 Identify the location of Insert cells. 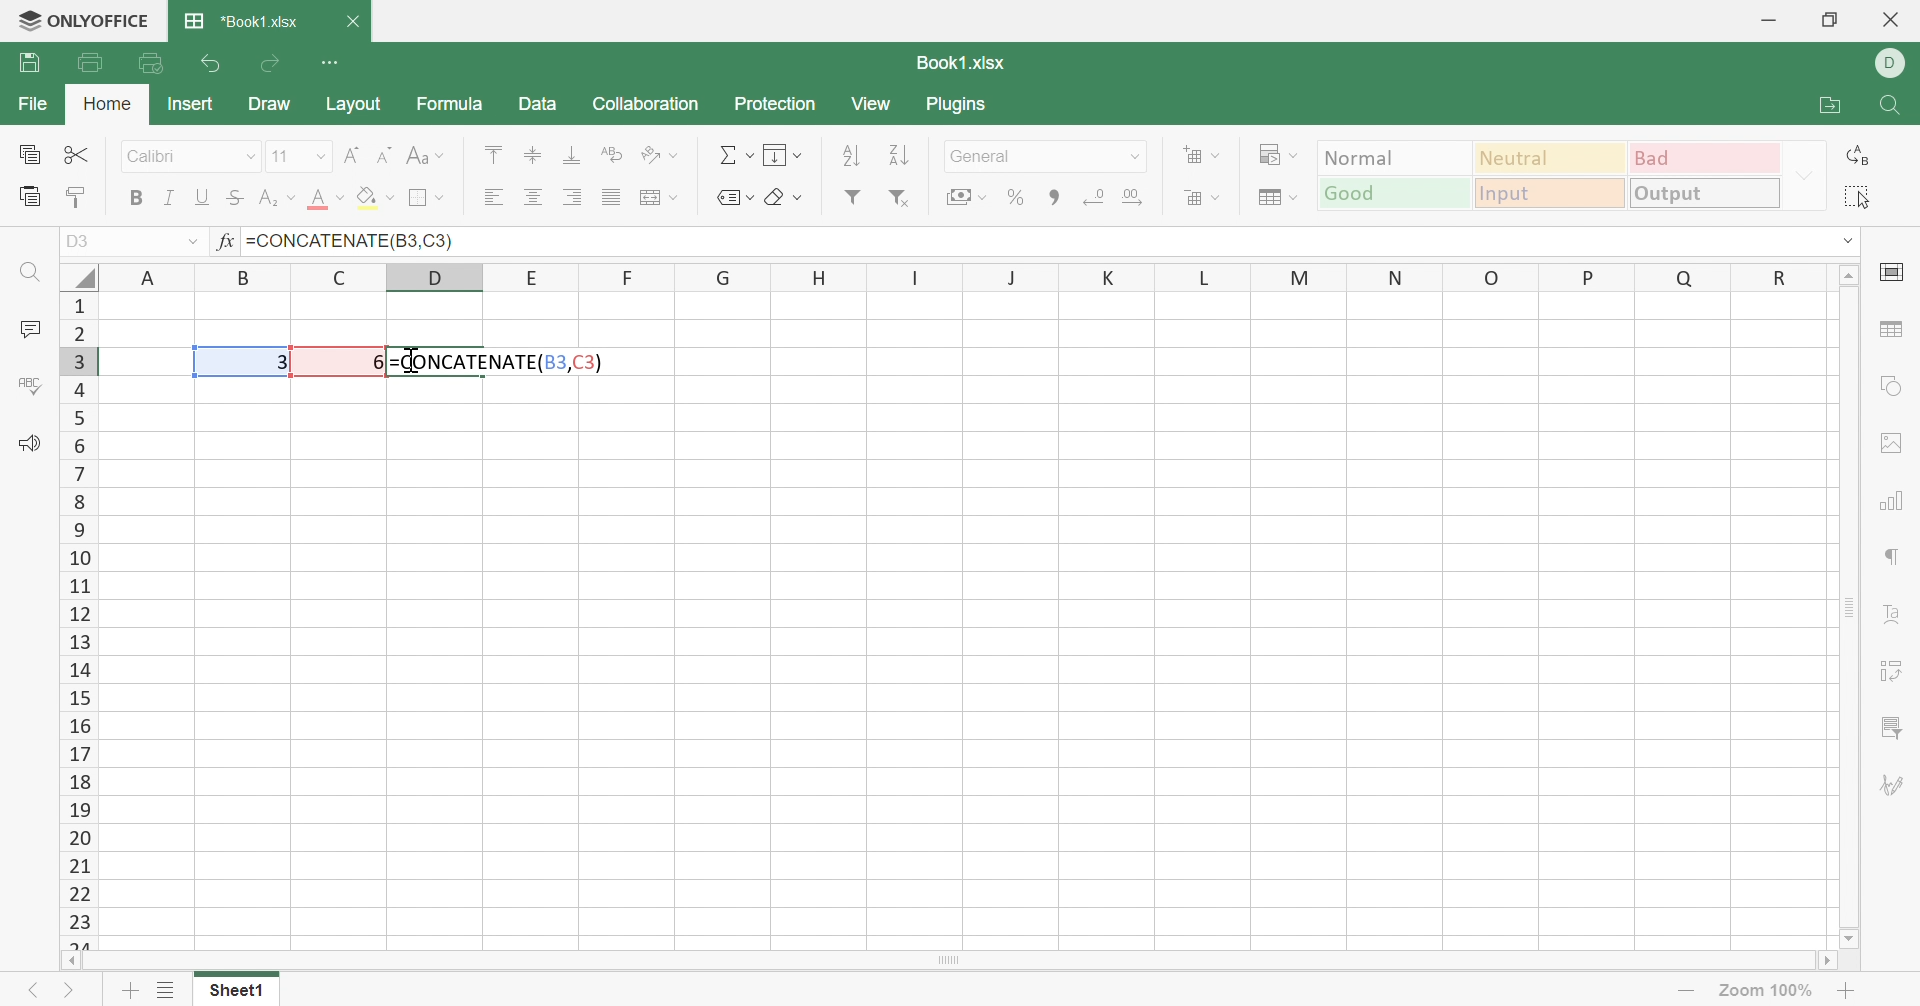
(1205, 154).